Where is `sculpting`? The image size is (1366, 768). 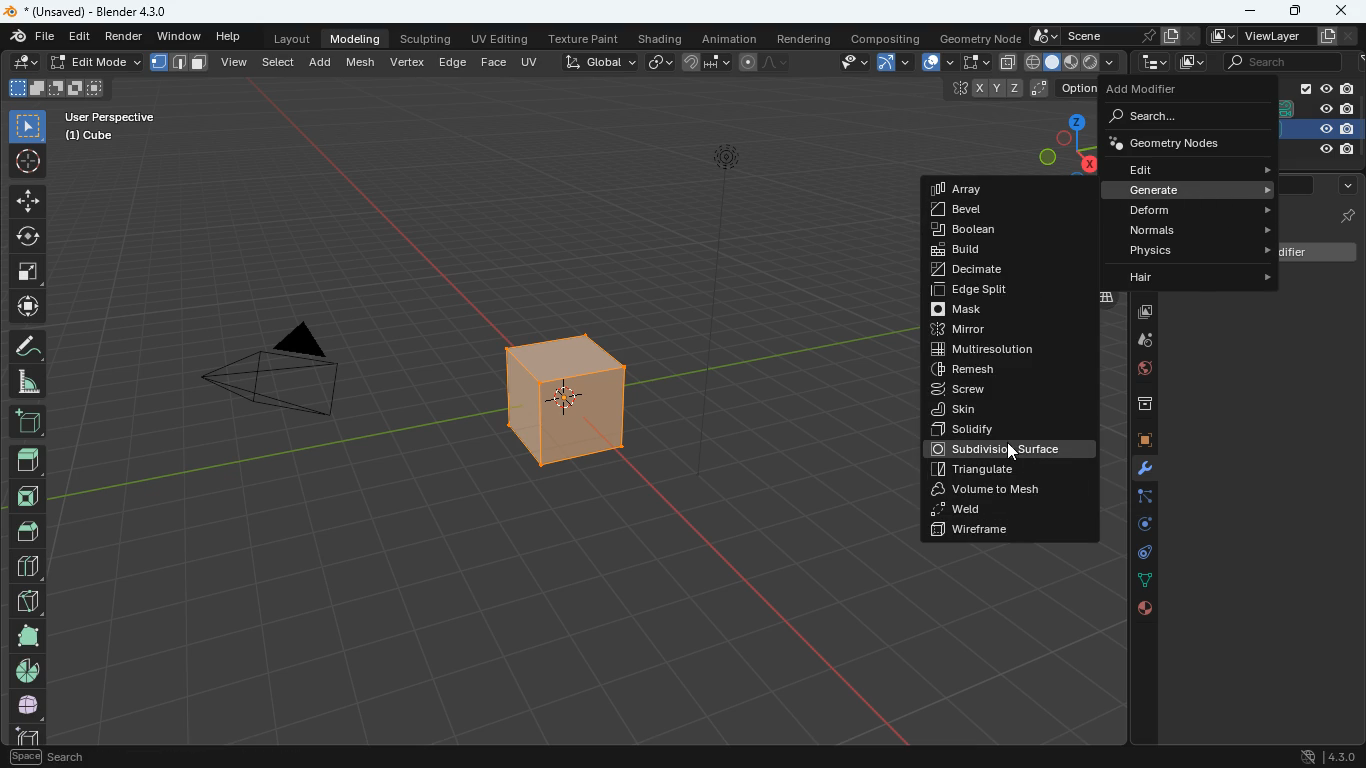
sculpting is located at coordinates (429, 39).